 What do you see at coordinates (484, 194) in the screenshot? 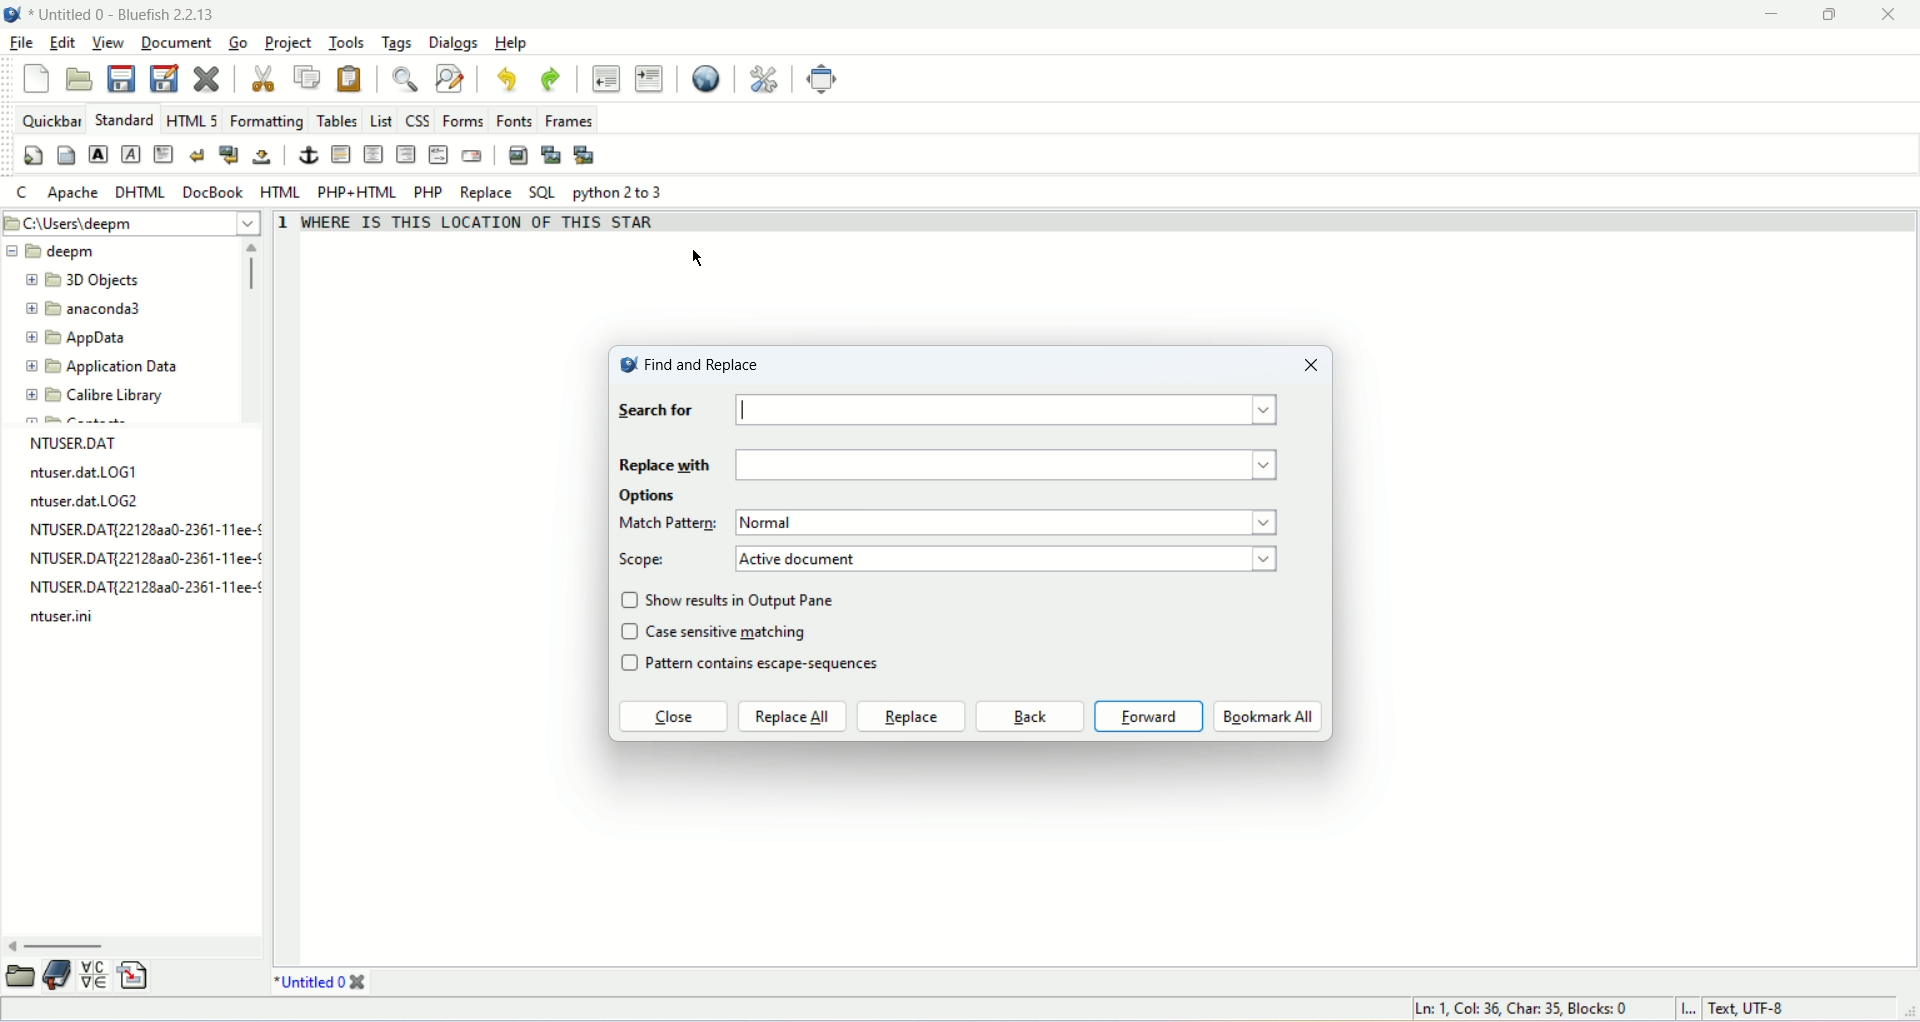
I see `replace` at bounding box center [484, 194].